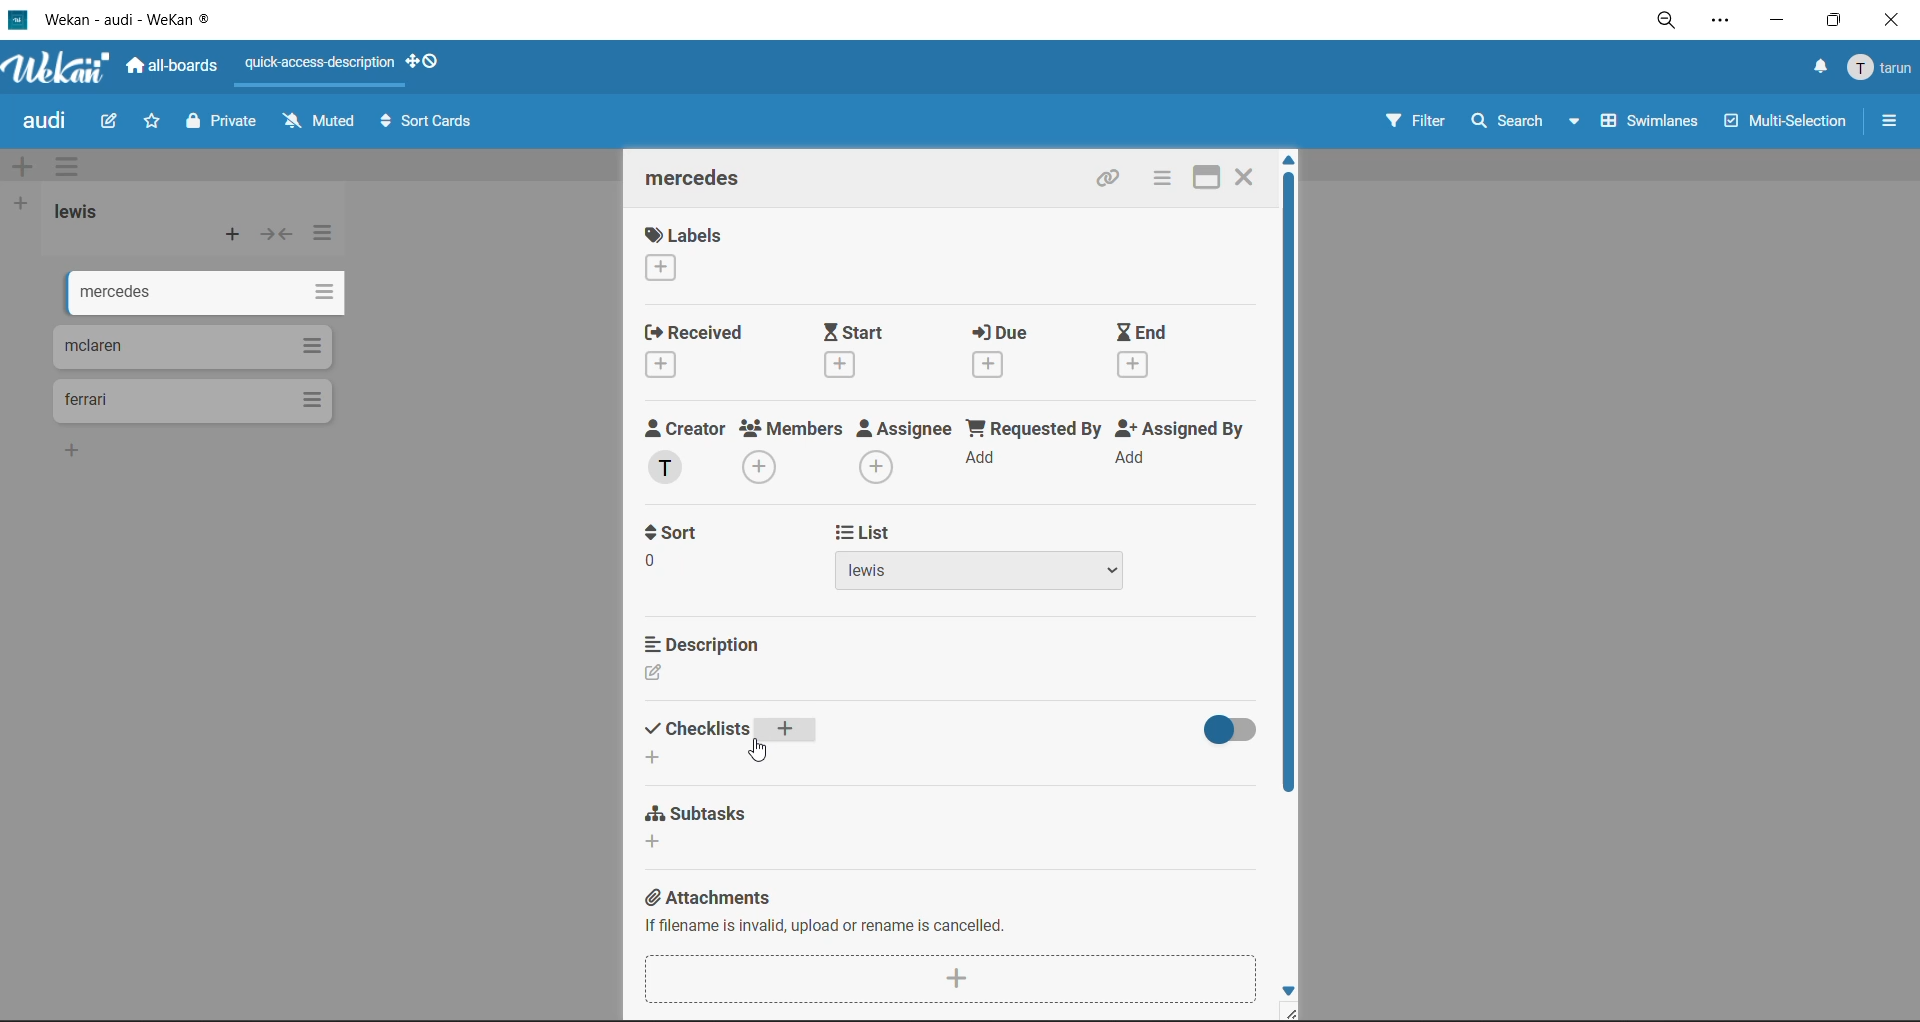 The width and height of the screenshot is (1920, 1022). What do you see at coordinates (1036, 450) in the screenshot?
I see `requested by` at bounding box center [1036, 450].